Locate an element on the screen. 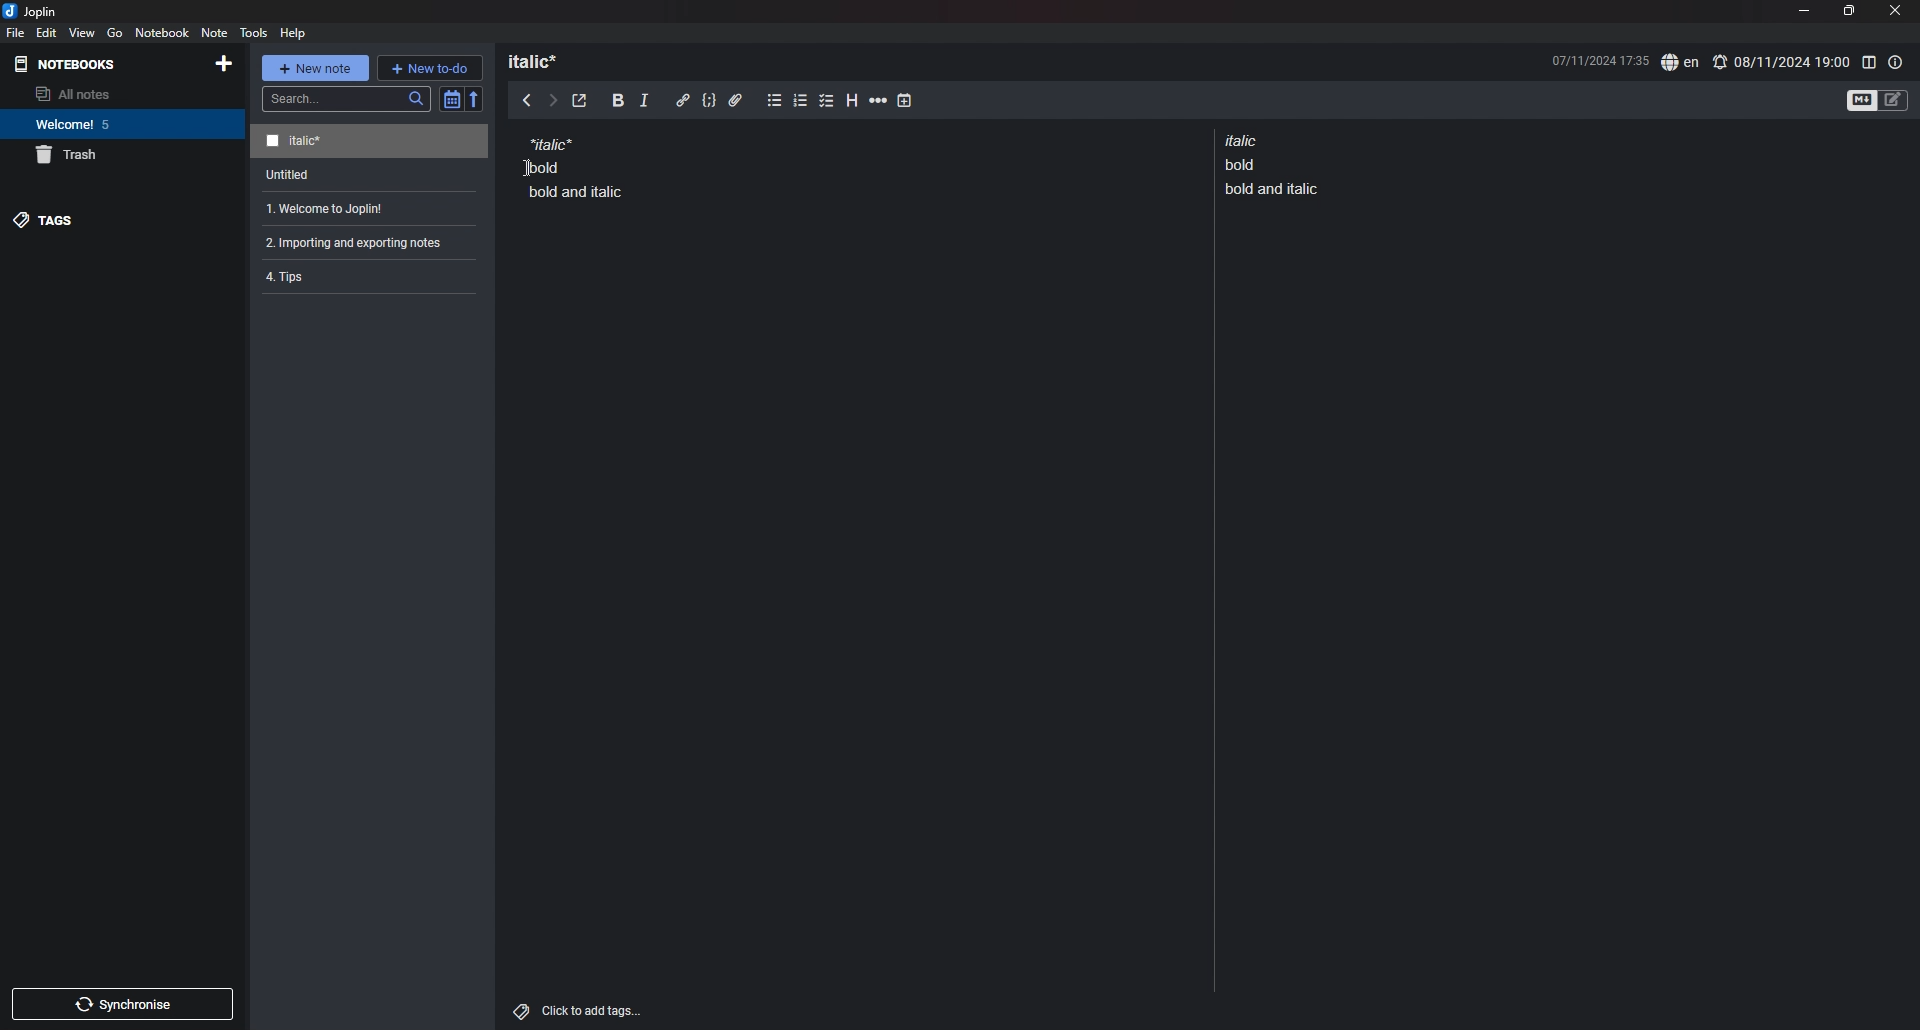  new note is located at coordinates (314, 68).